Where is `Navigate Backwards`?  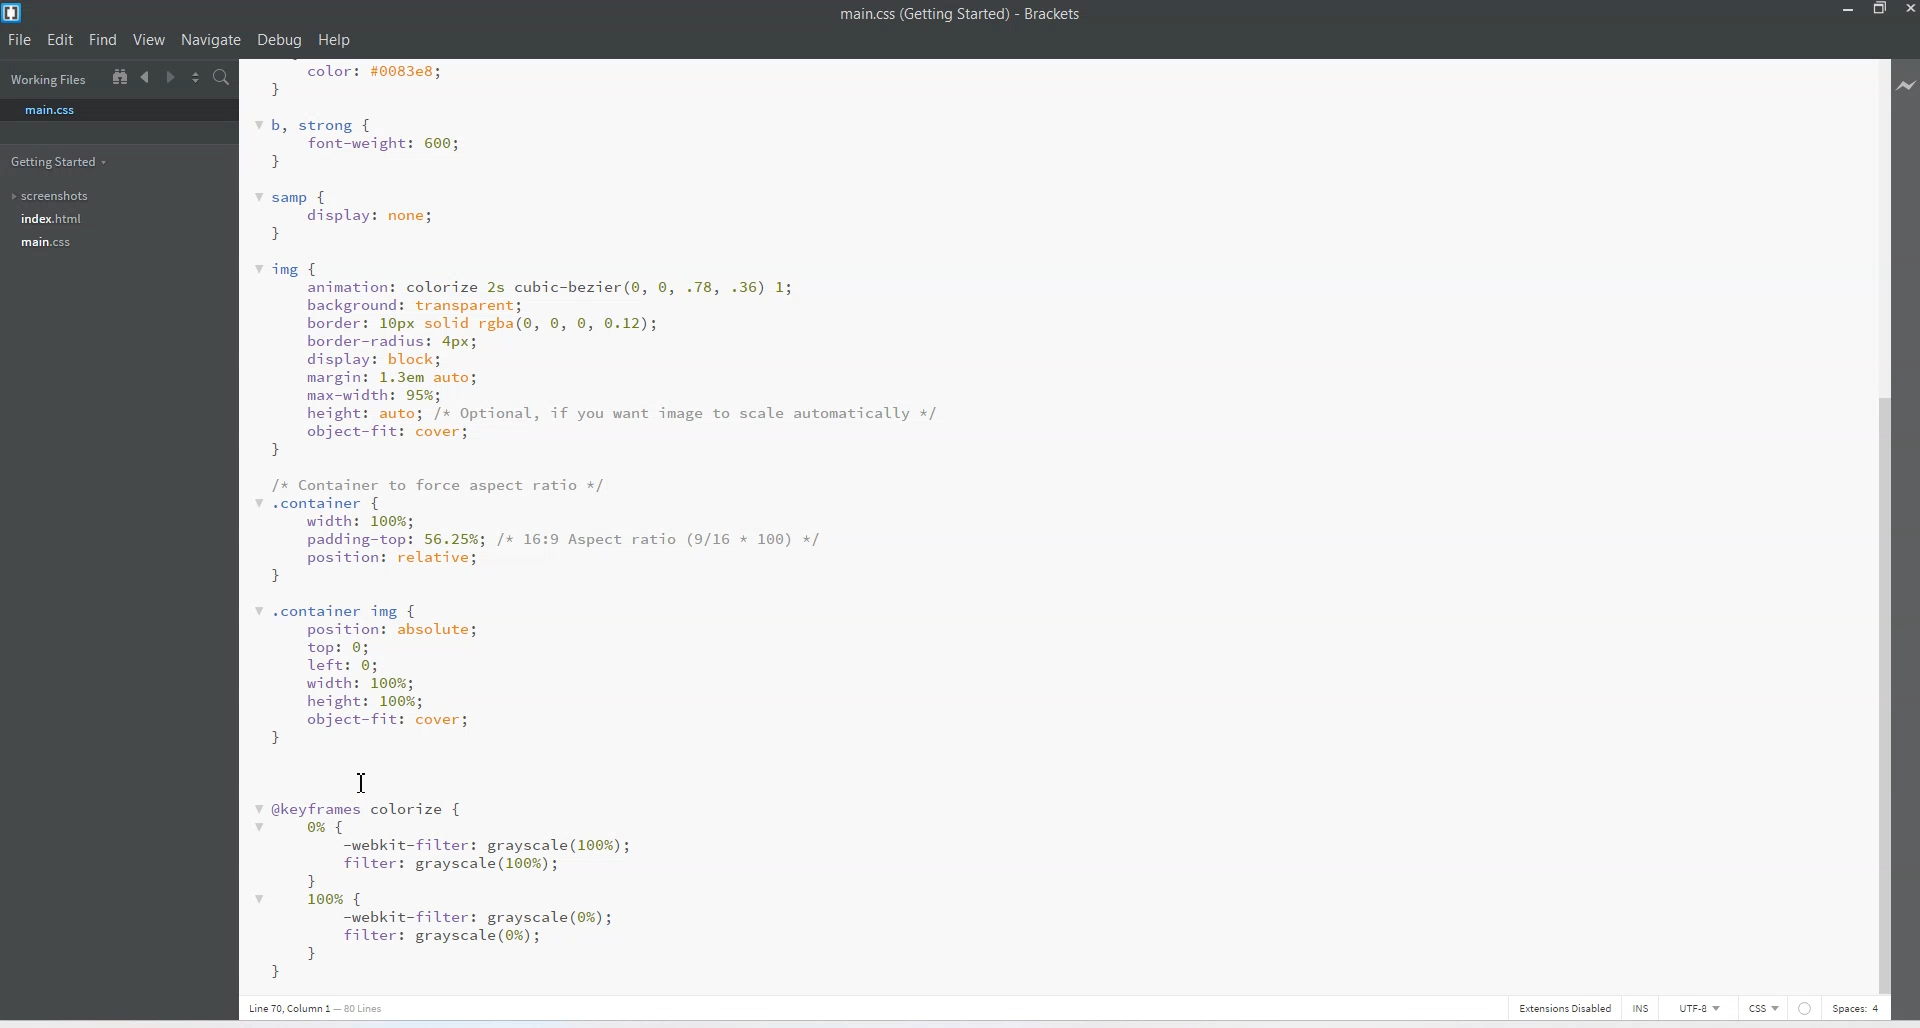 Navigate Backwards is located at coordinates (148, 77).